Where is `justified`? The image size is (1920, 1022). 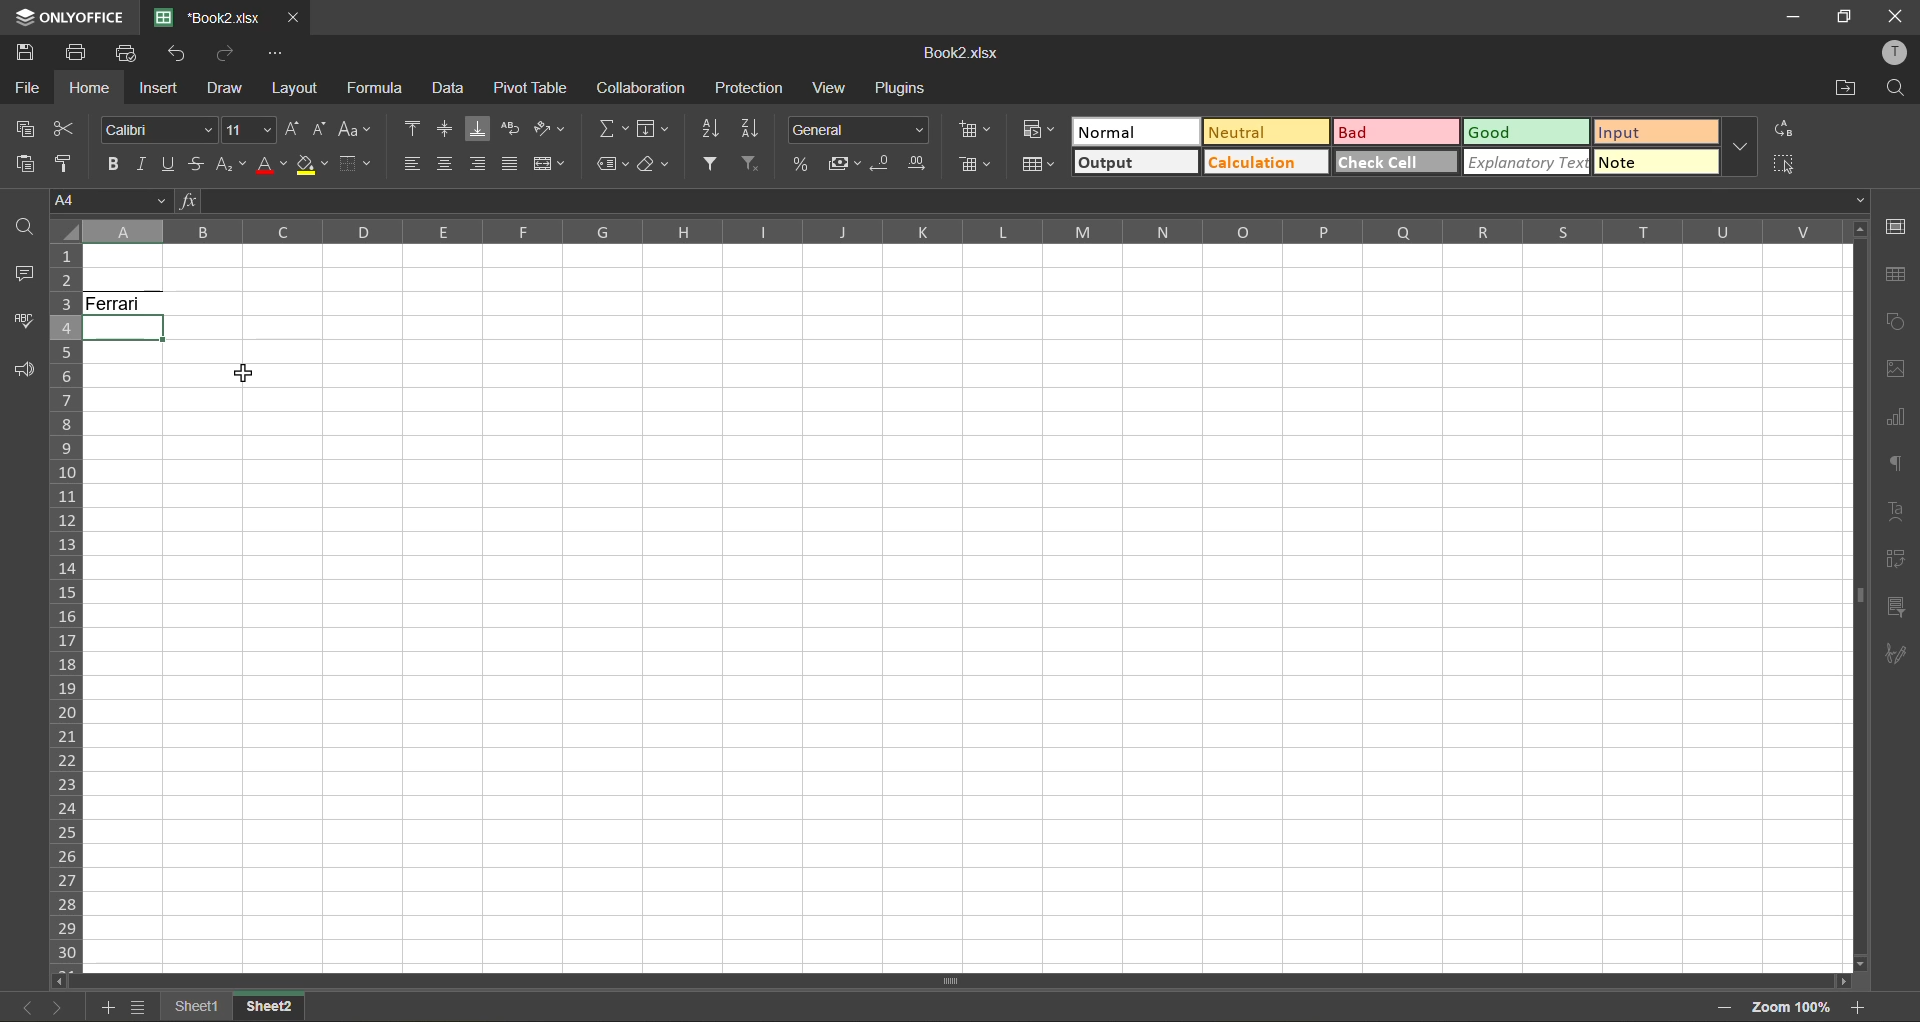
justified is located at coordinates (507, 165).